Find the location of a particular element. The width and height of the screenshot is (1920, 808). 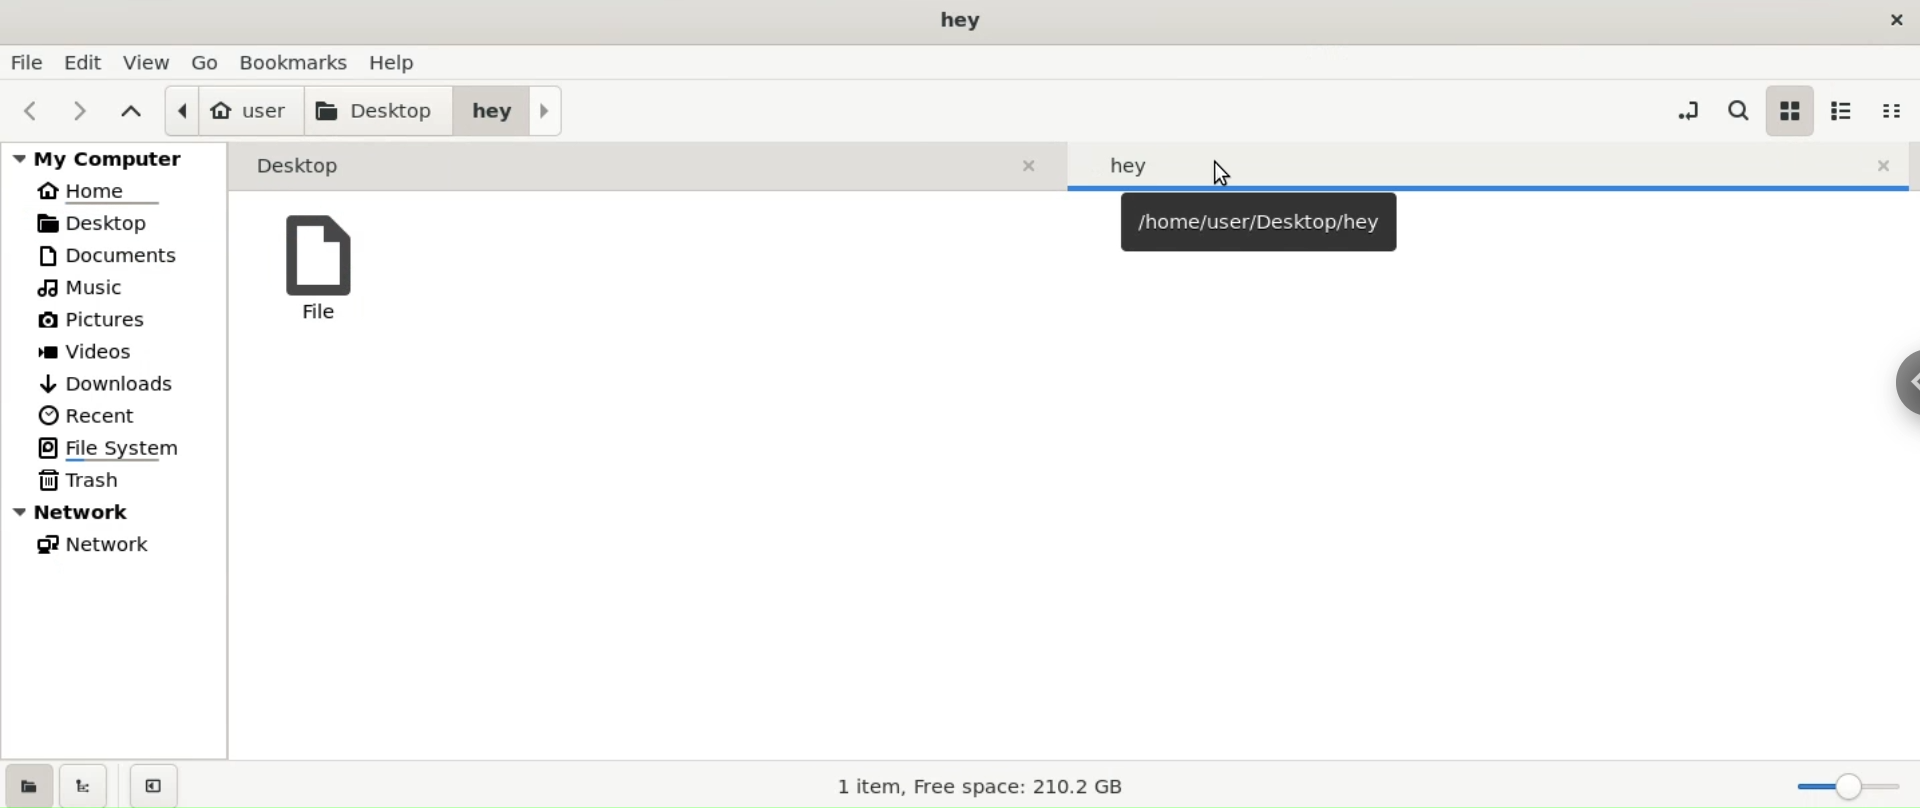

pictures is located at coordinates (123, 322).